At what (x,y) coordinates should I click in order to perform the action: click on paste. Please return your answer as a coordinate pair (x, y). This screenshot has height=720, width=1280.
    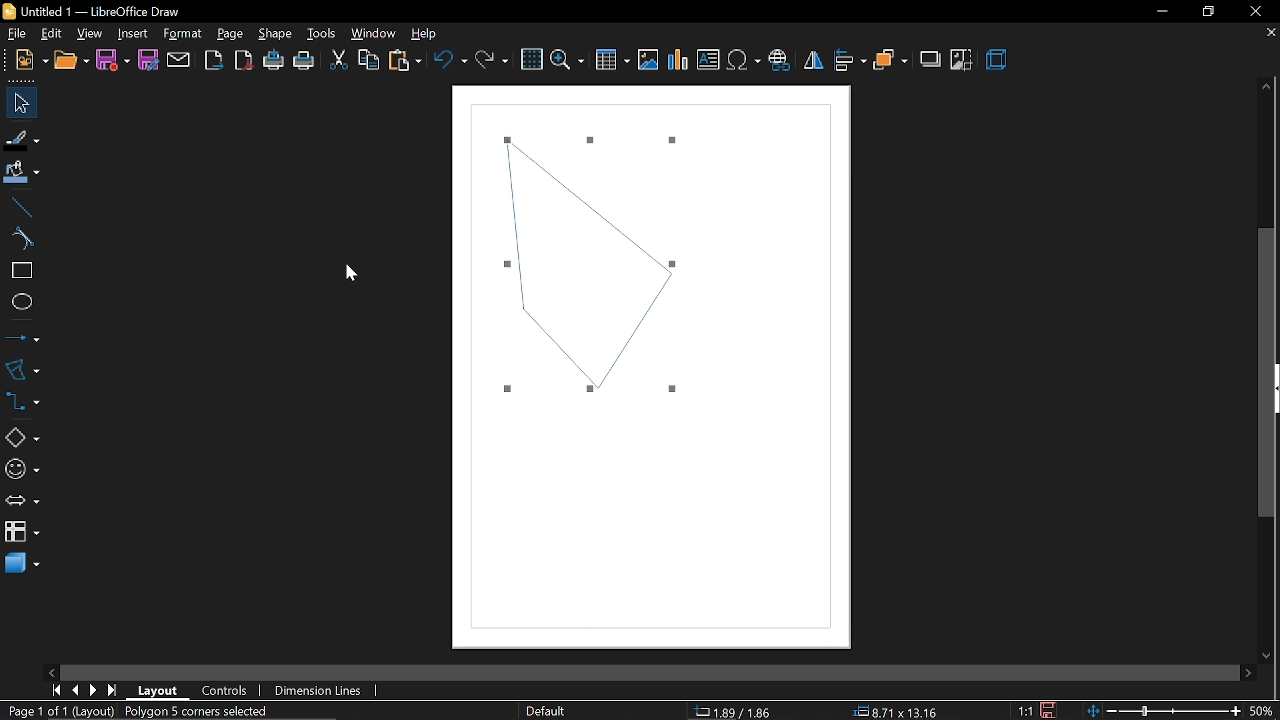
    Looking at the image, I should click on (404, 60).